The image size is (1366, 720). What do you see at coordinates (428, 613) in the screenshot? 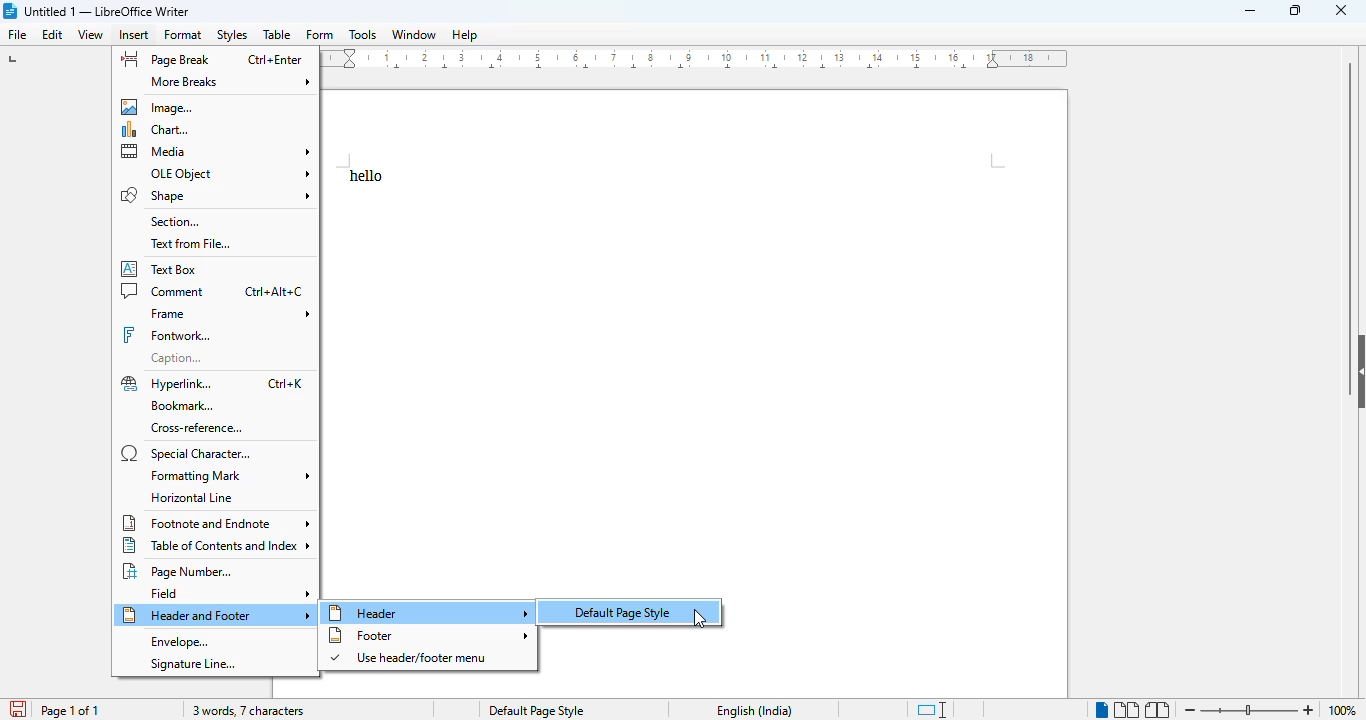
I see `header` at bounding box center [428, 613].